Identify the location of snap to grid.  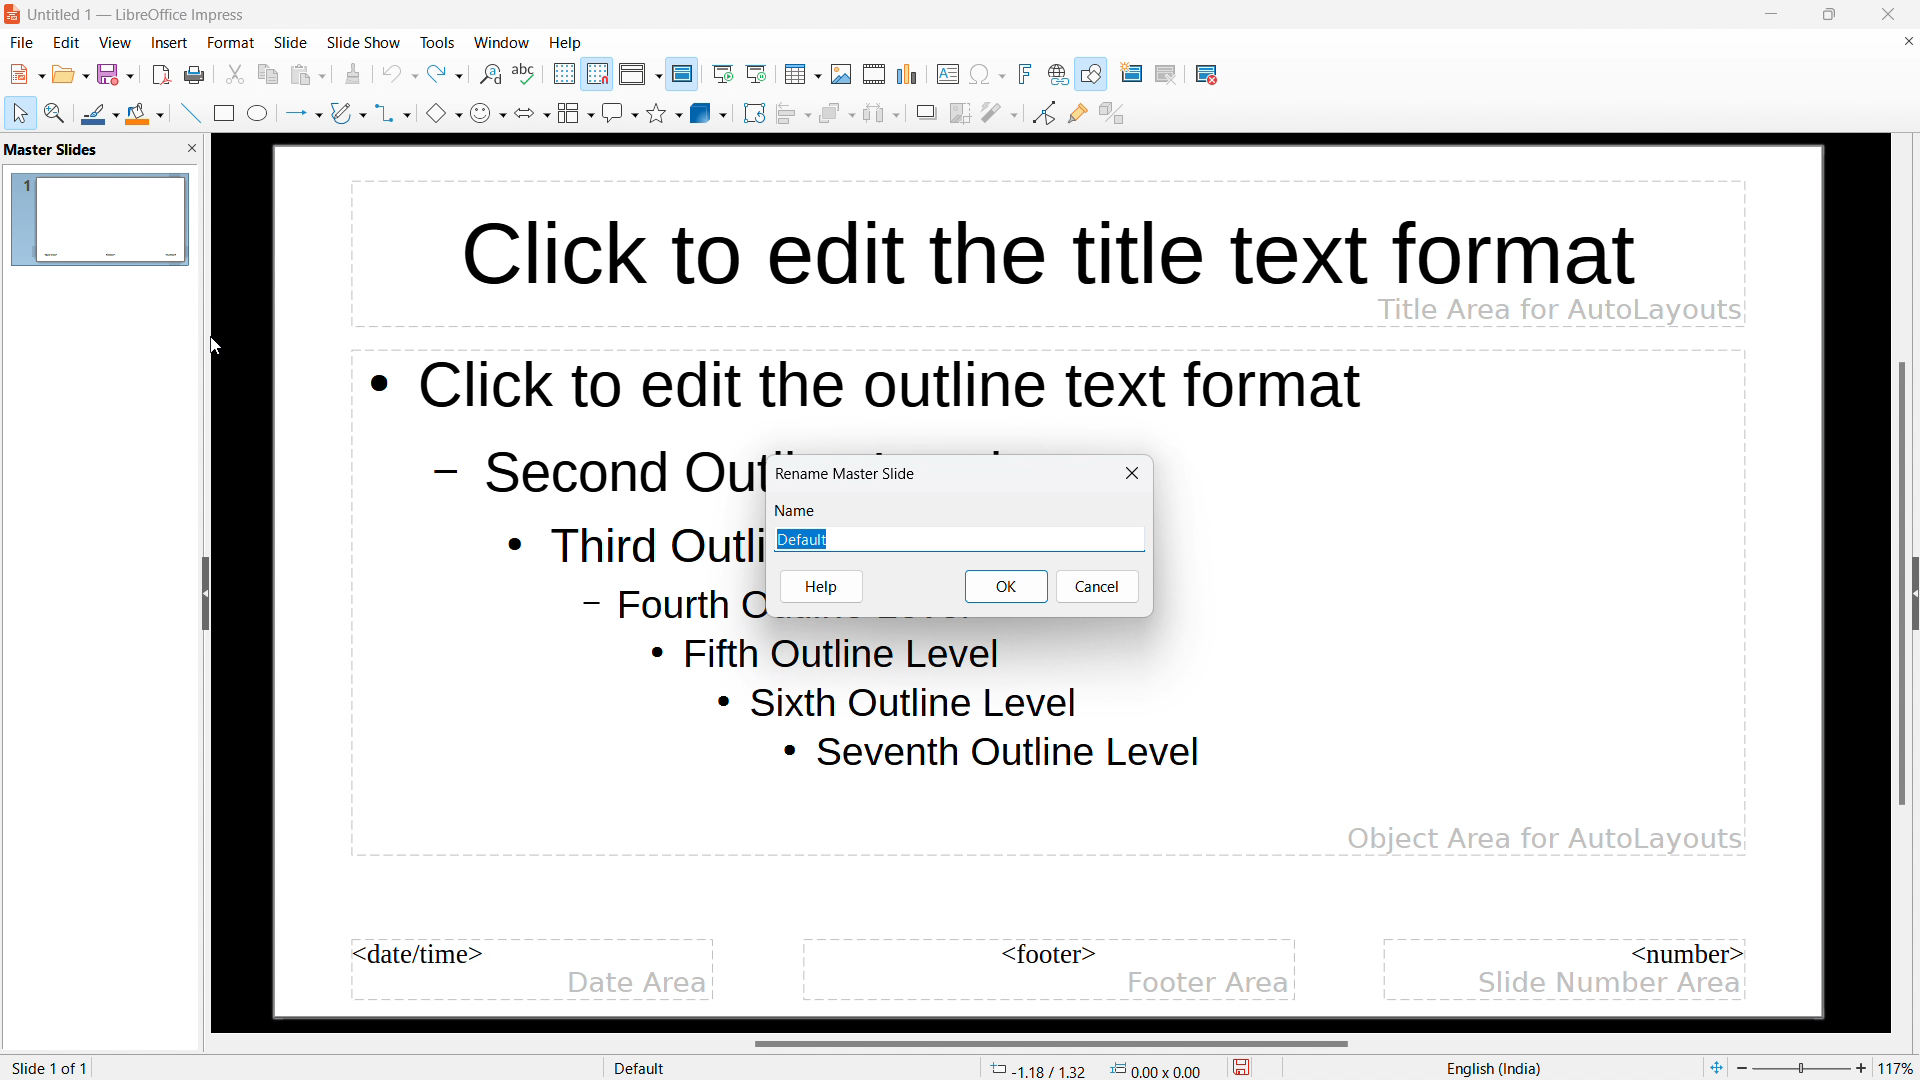
(598, 74).